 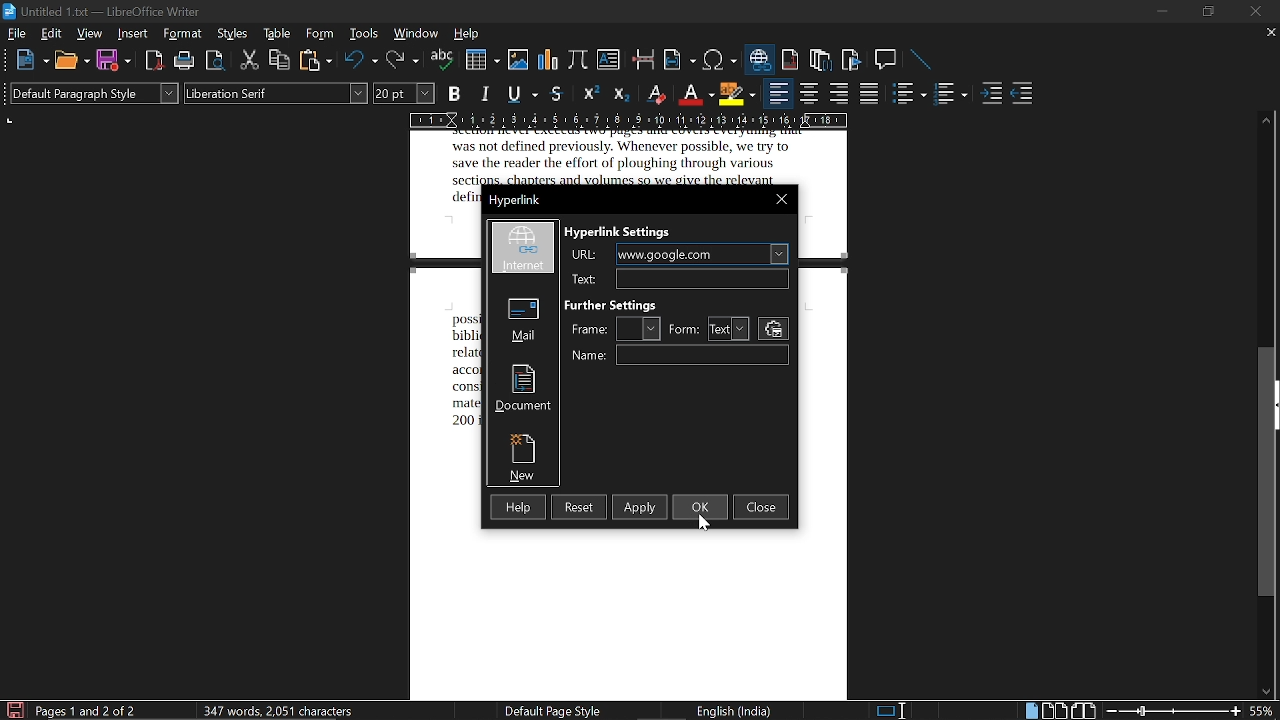 I want to click on apply, so click(x=638, y=507).